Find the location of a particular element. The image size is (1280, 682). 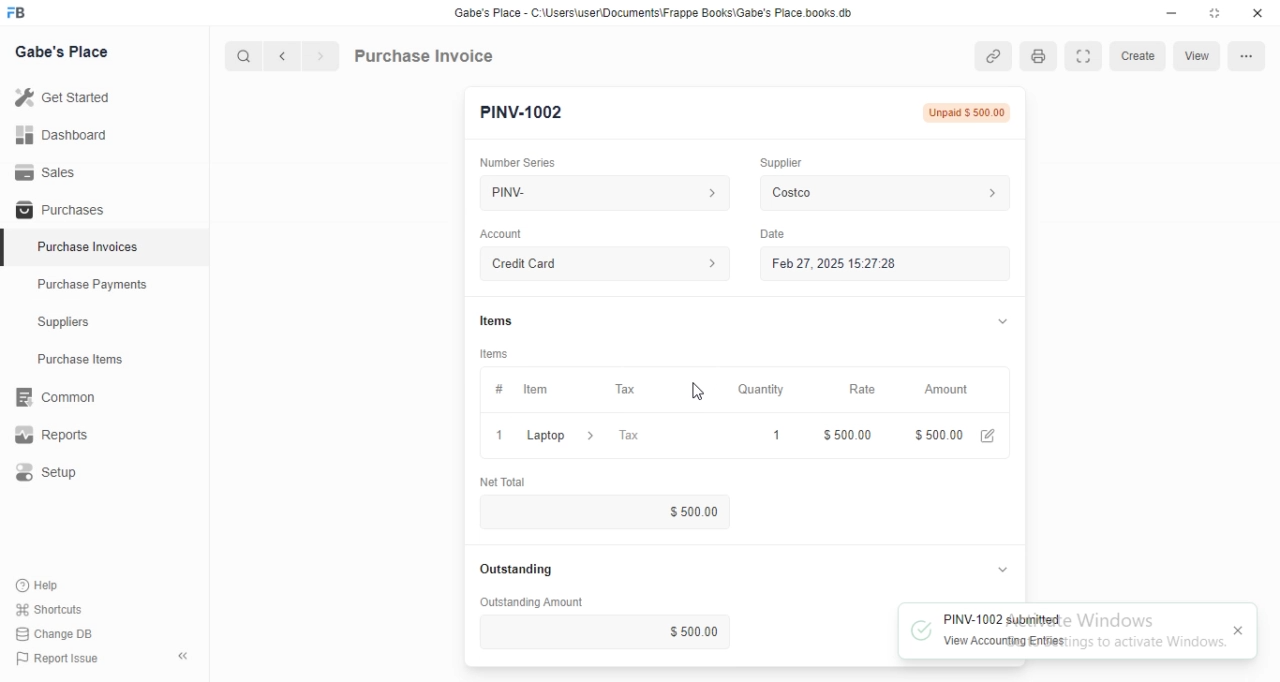

More options is located at coordinates (1247, 56).